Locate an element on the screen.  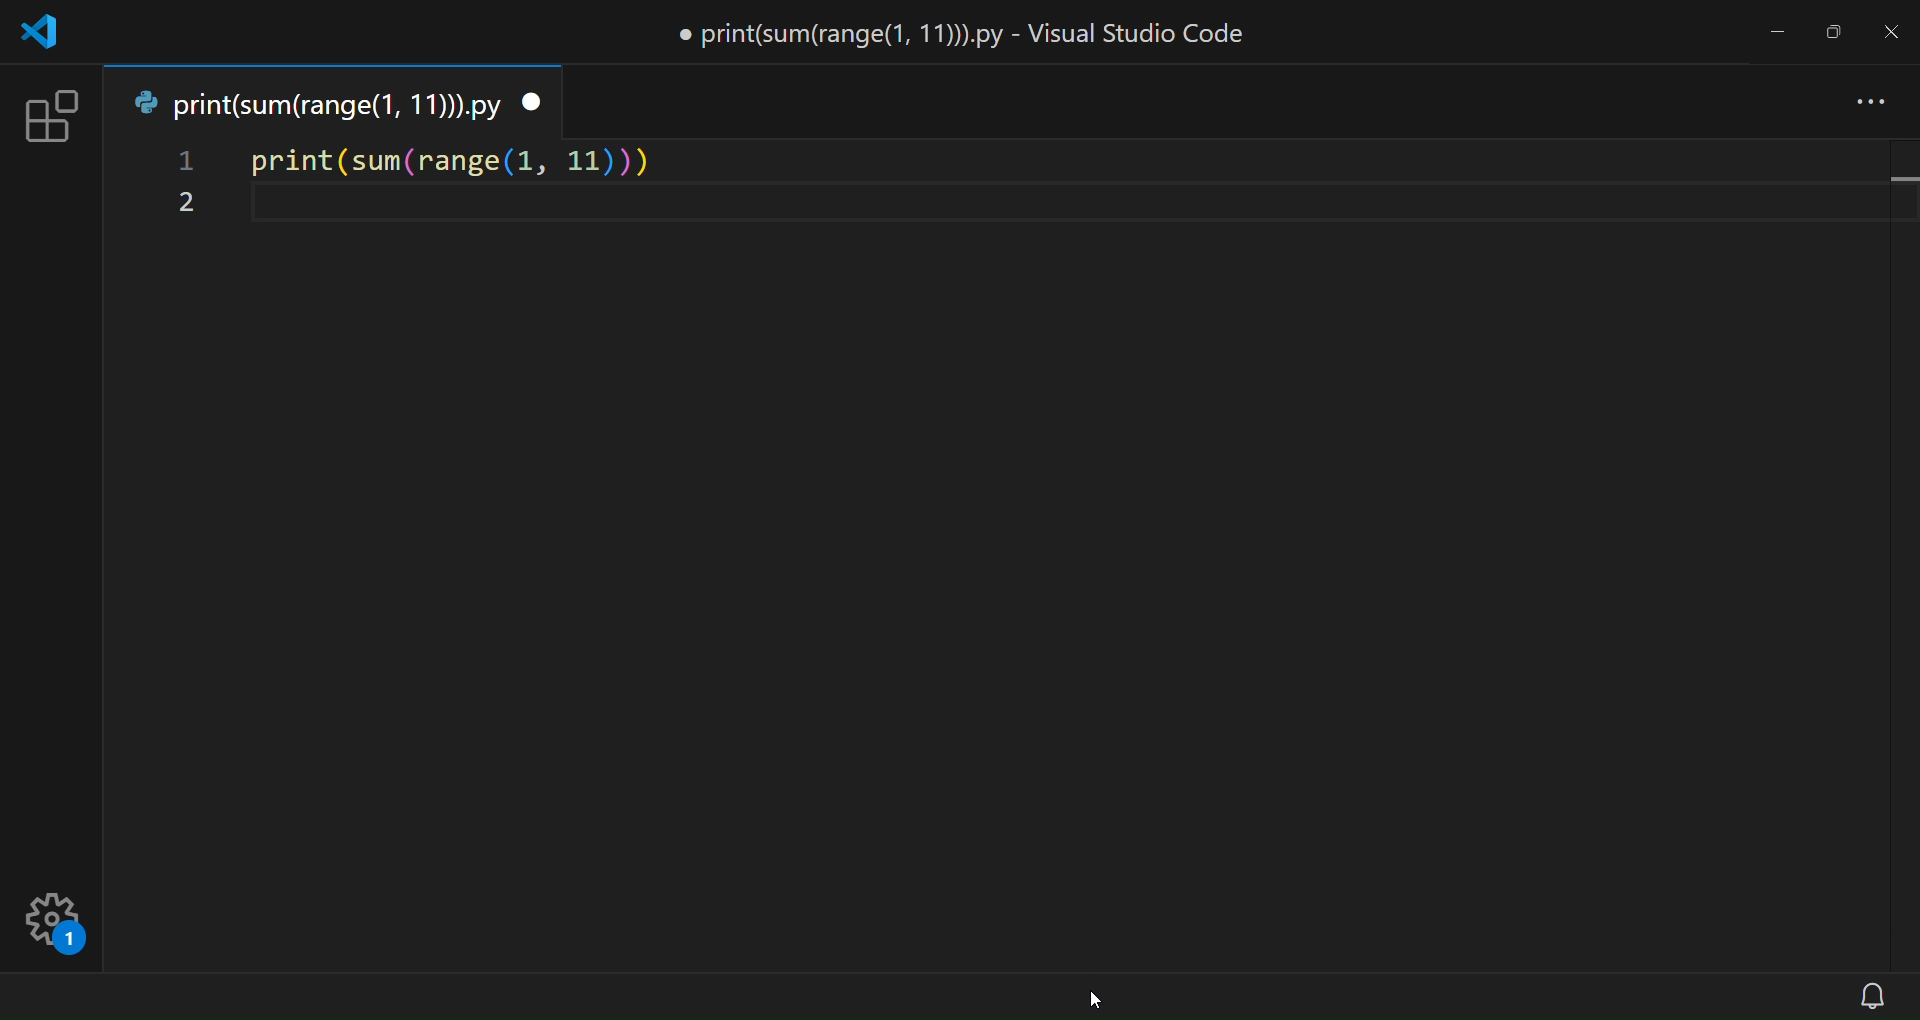
 print(sum(range(1, 11))).py is located at coordinates (312, 100).